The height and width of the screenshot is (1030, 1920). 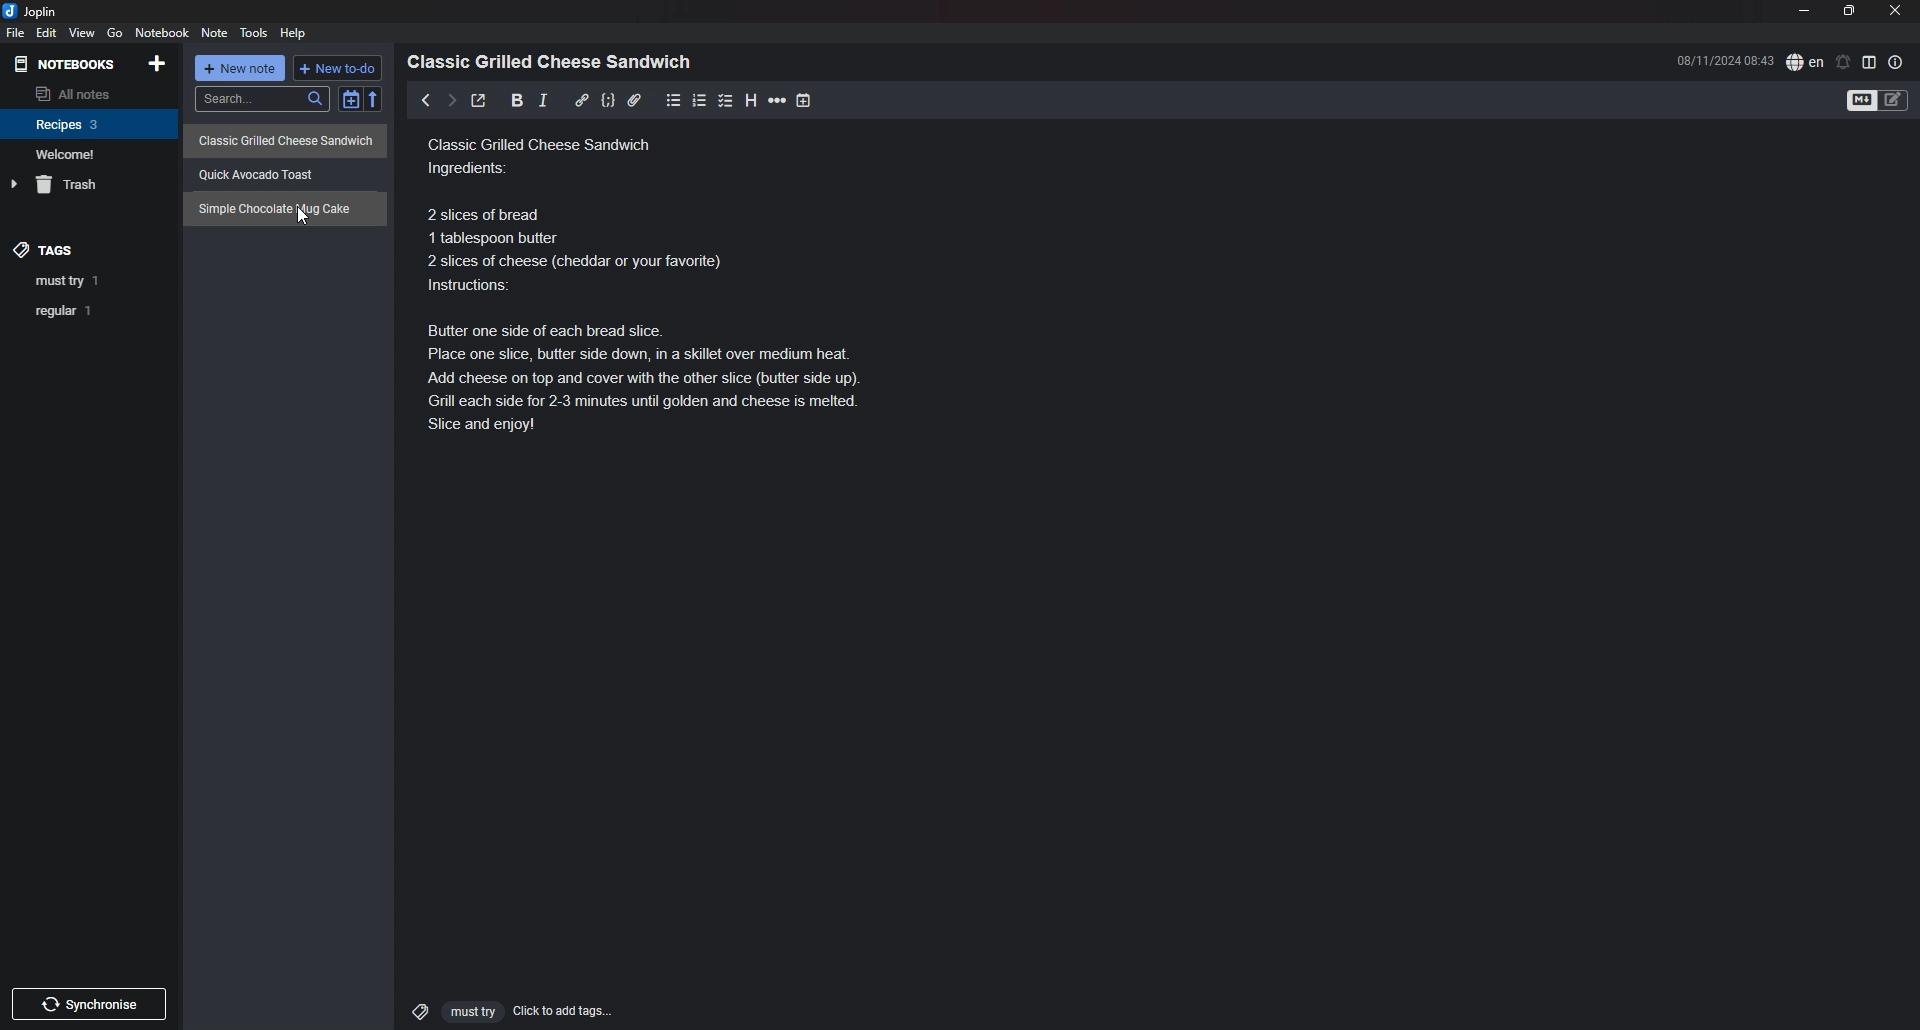 What do you see at coordinates (1897, 10) in the screenshot?
I see `close` at bounding box center [1897, 10].